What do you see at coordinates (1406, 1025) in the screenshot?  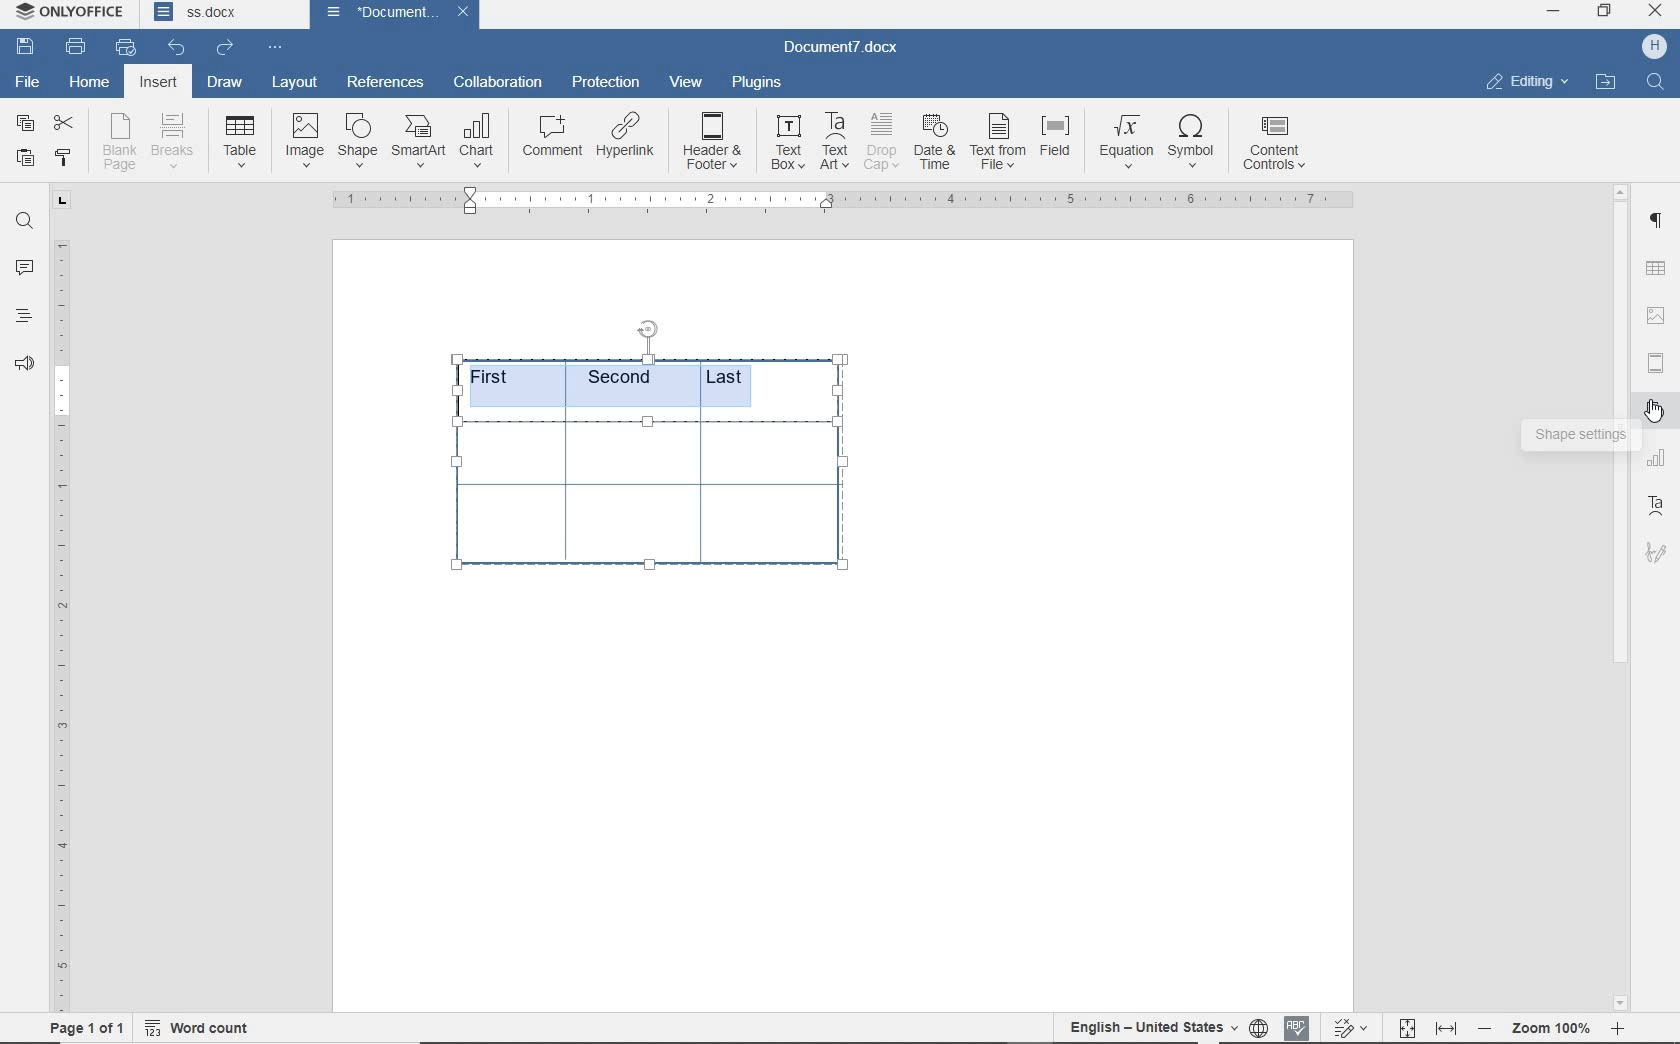 I see `fit to page` at bounding box center [1406, 1025].